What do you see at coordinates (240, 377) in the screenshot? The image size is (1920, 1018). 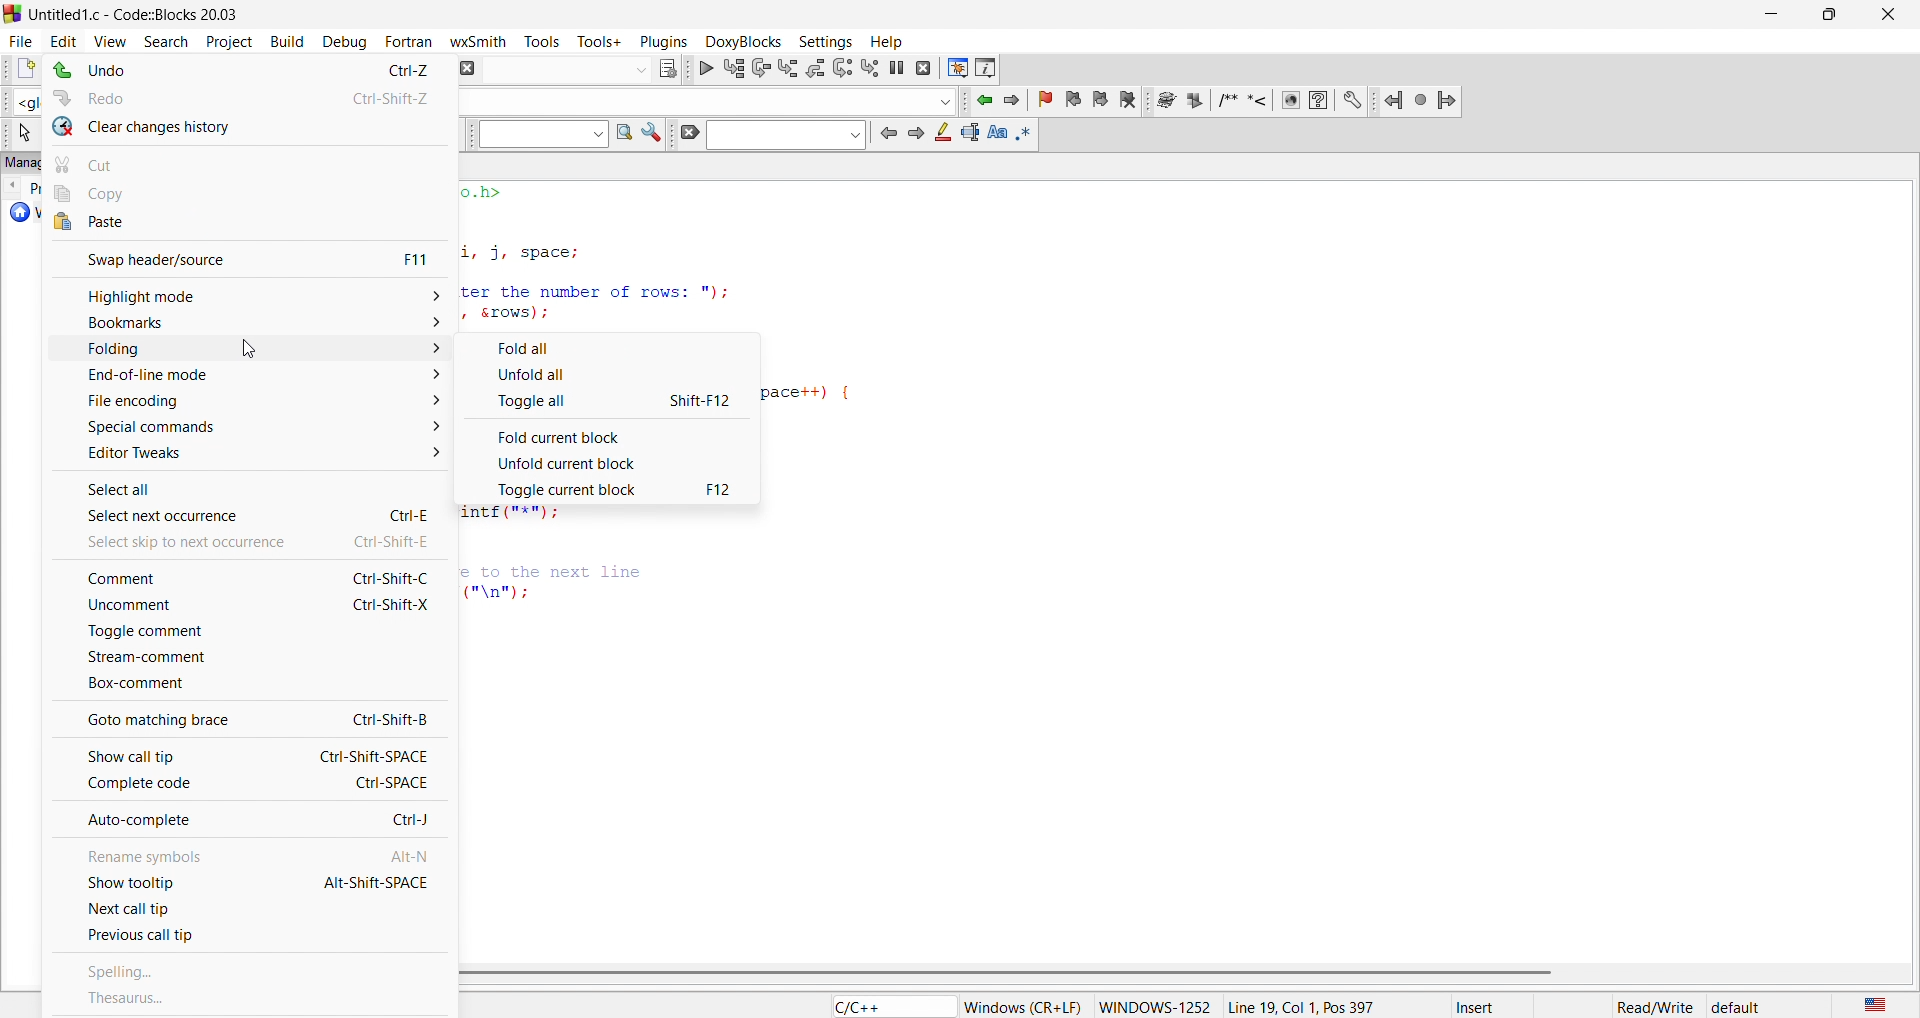 I see `end of line mode` at bounding box center [240, 377].